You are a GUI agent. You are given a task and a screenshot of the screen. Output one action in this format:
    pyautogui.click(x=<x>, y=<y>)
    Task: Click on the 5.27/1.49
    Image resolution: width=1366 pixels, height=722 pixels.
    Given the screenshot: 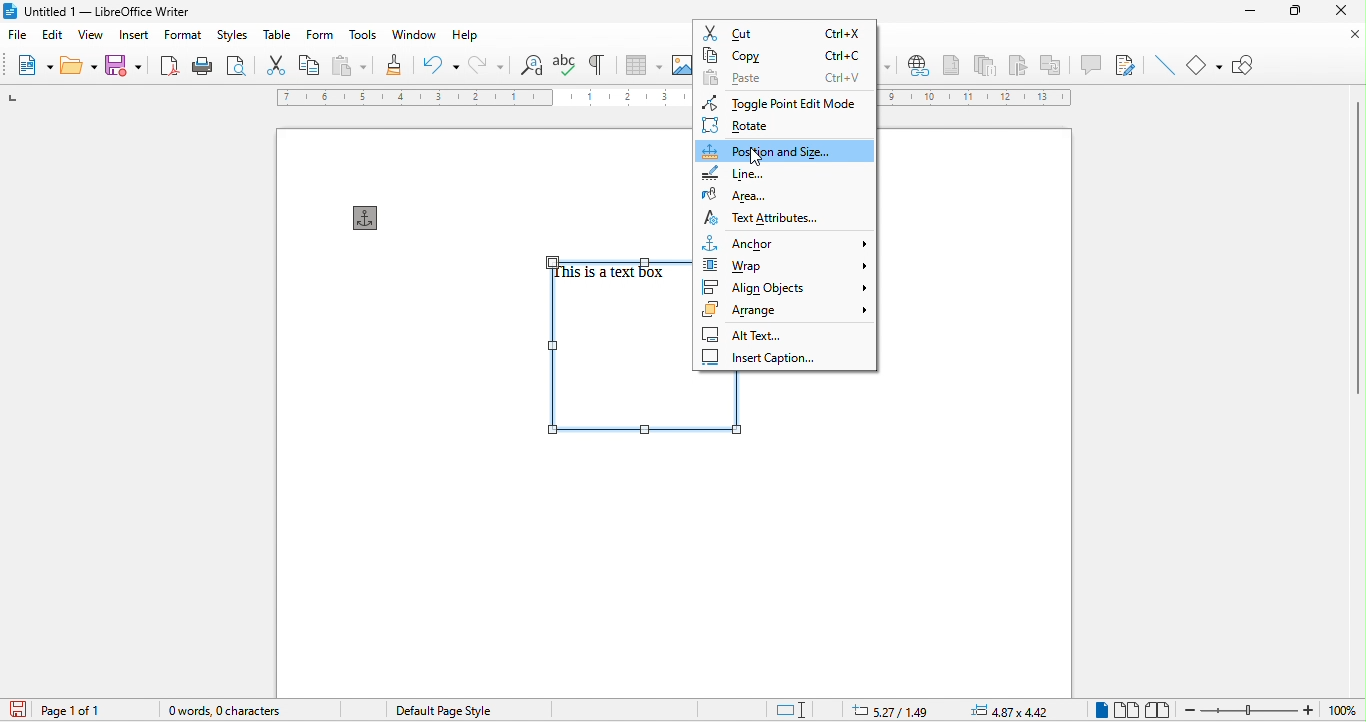 What is the action you would take?
    pyautogui.click(x=887, y=710)
    